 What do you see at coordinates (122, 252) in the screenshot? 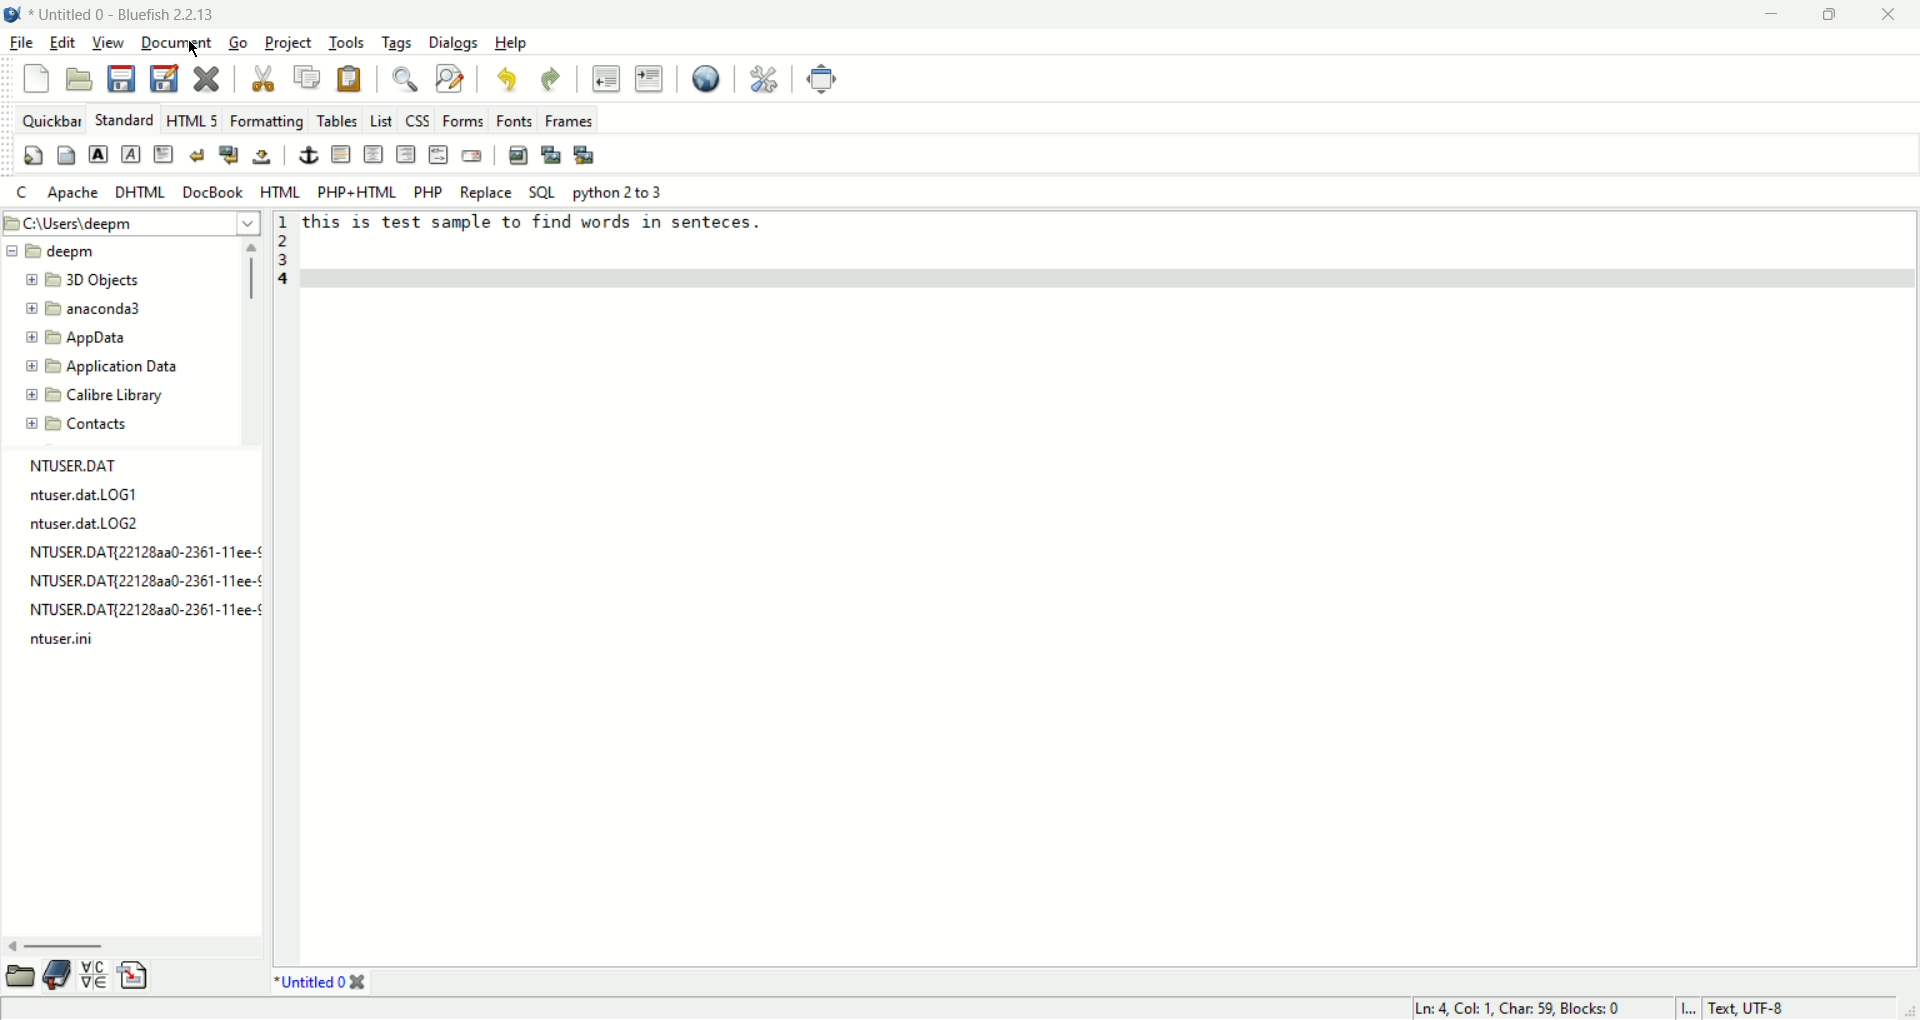
I see `deepm` at bounding box center [122, 252].